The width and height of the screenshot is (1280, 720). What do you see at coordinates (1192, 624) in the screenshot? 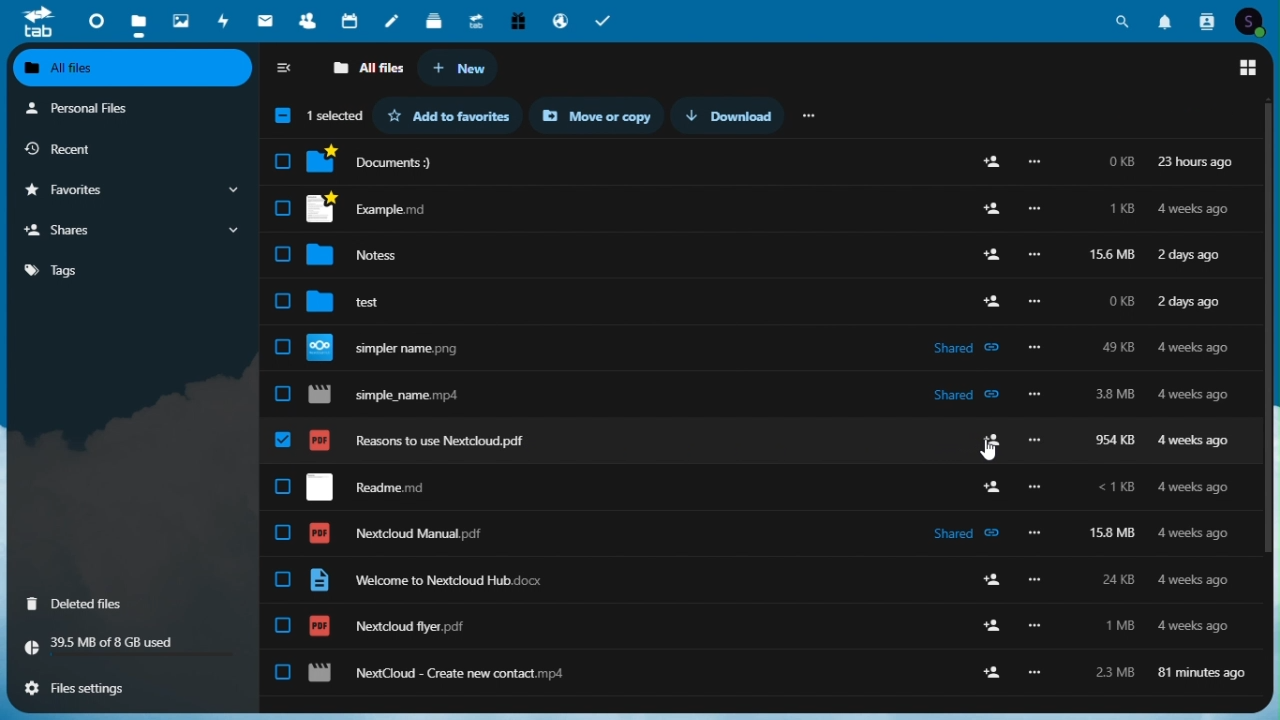
I see `4 weeks ago` at bounding box center [1192, 624].